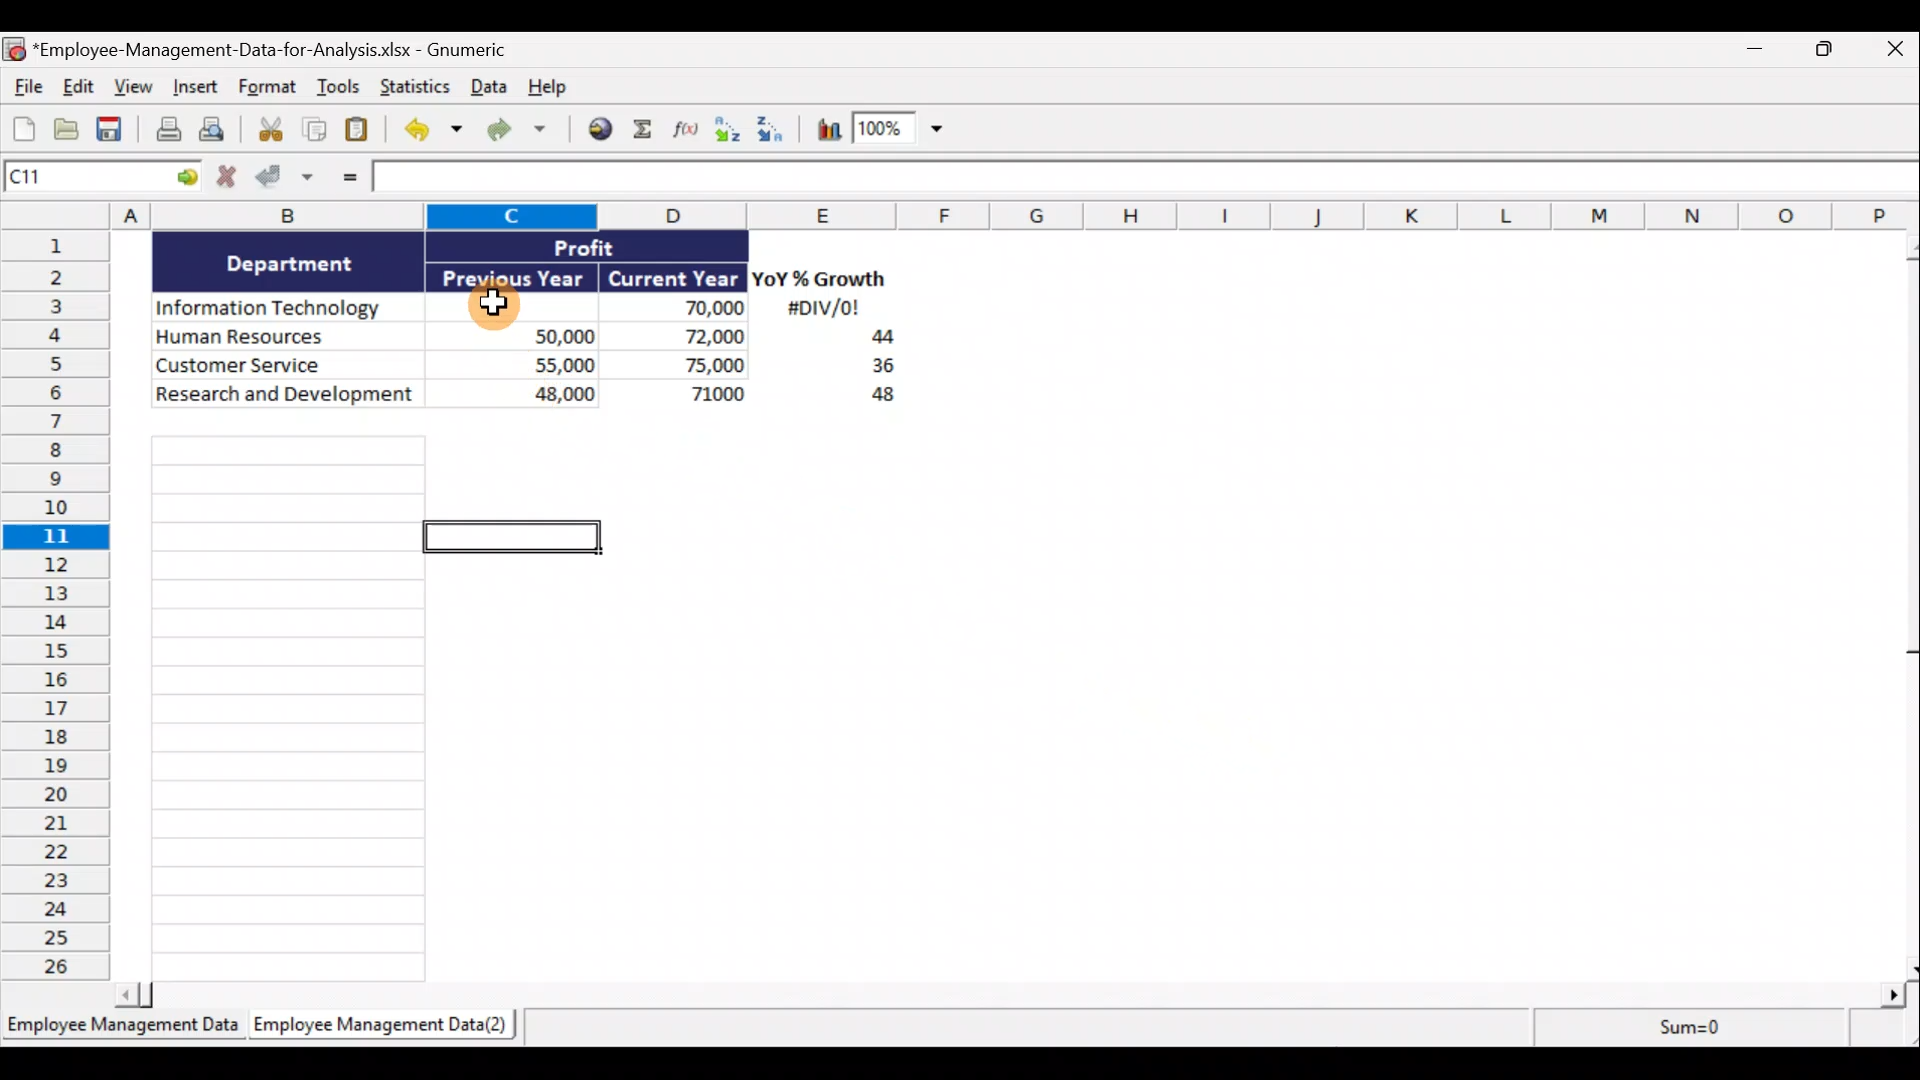 The width and height of the screenshot is (1920, 1080). What do you see at coordinates (24, 128) in the screenshot?
I see `Create new workbook` at bounding box center [24, 128].